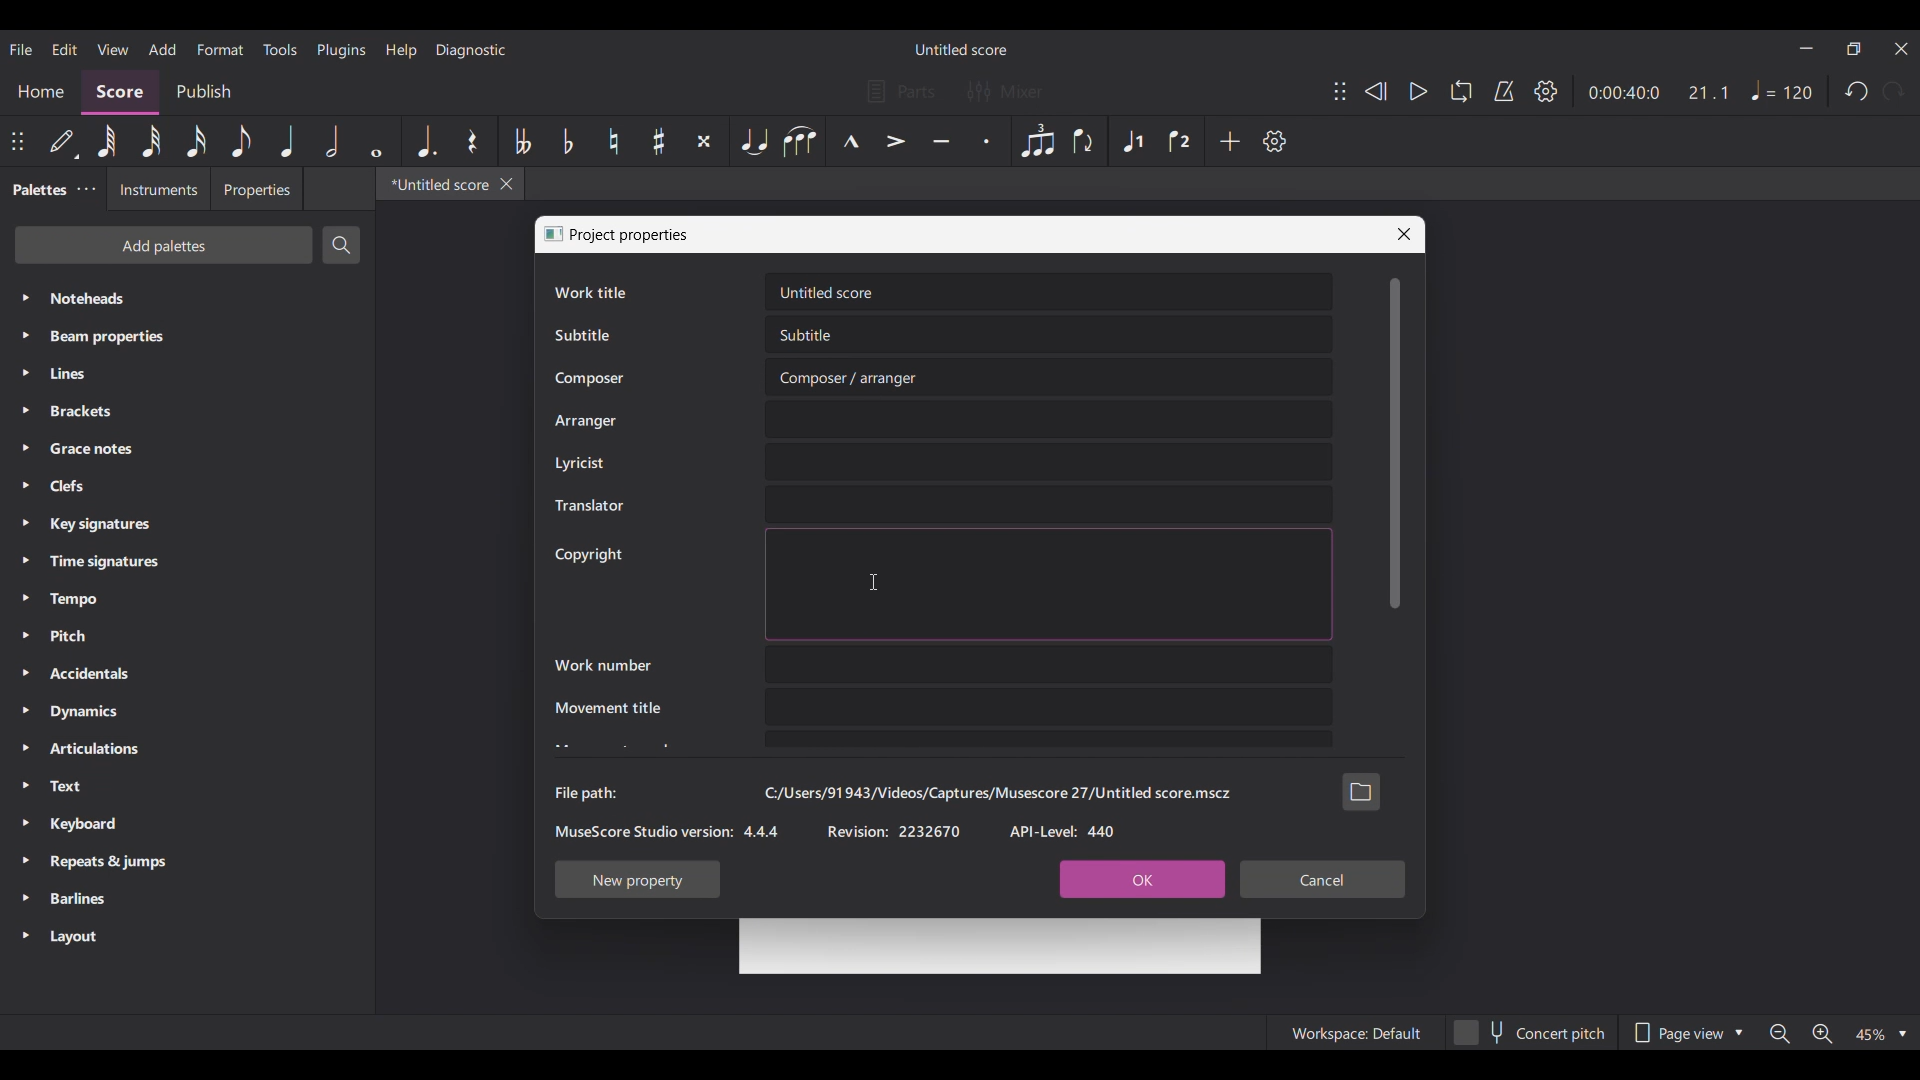 This screenshot has height=1080, width=1920. Describe the element at coordinates (585, 793) in the screenshot. I see `File path:` at that location.